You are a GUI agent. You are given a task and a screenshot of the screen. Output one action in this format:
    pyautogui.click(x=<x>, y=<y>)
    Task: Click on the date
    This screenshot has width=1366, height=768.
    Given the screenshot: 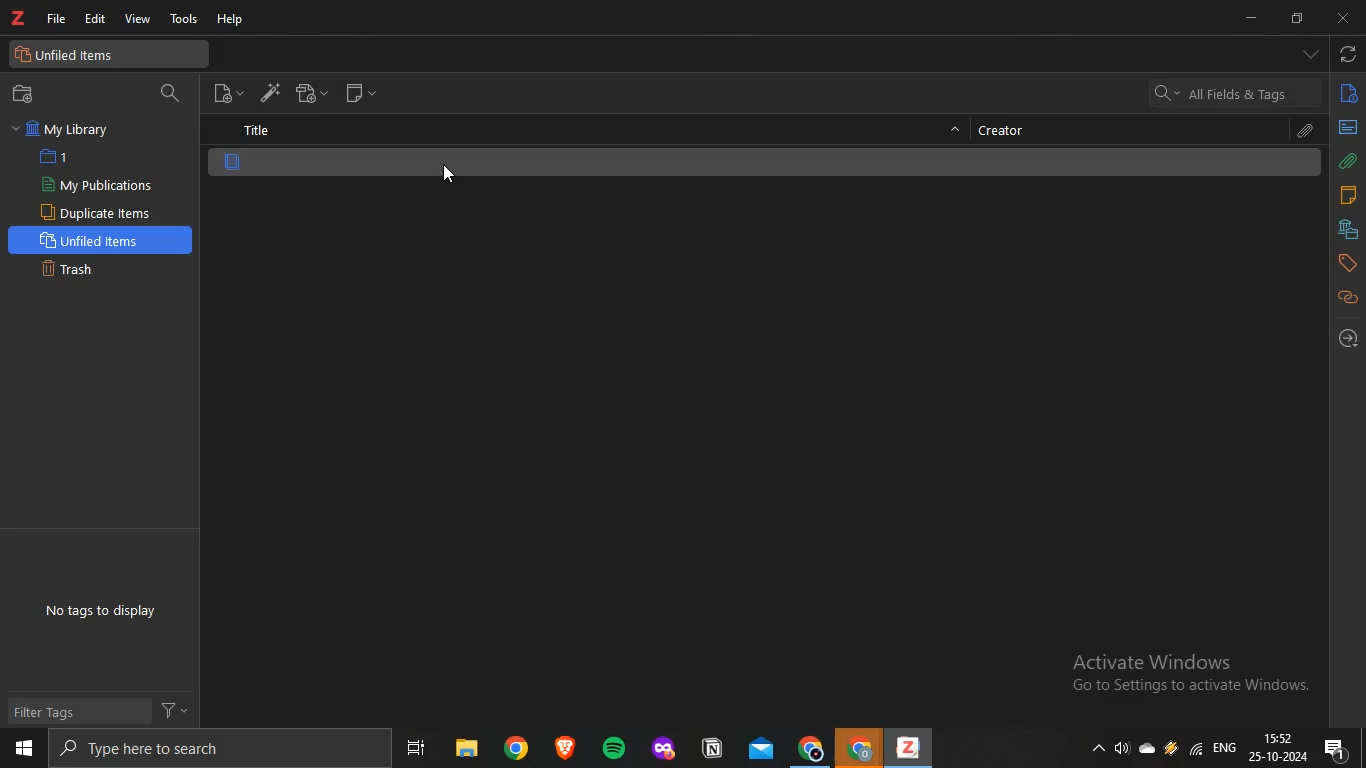 What is the action you would take?
    pyautogui.click(x=1279, y=757)
    